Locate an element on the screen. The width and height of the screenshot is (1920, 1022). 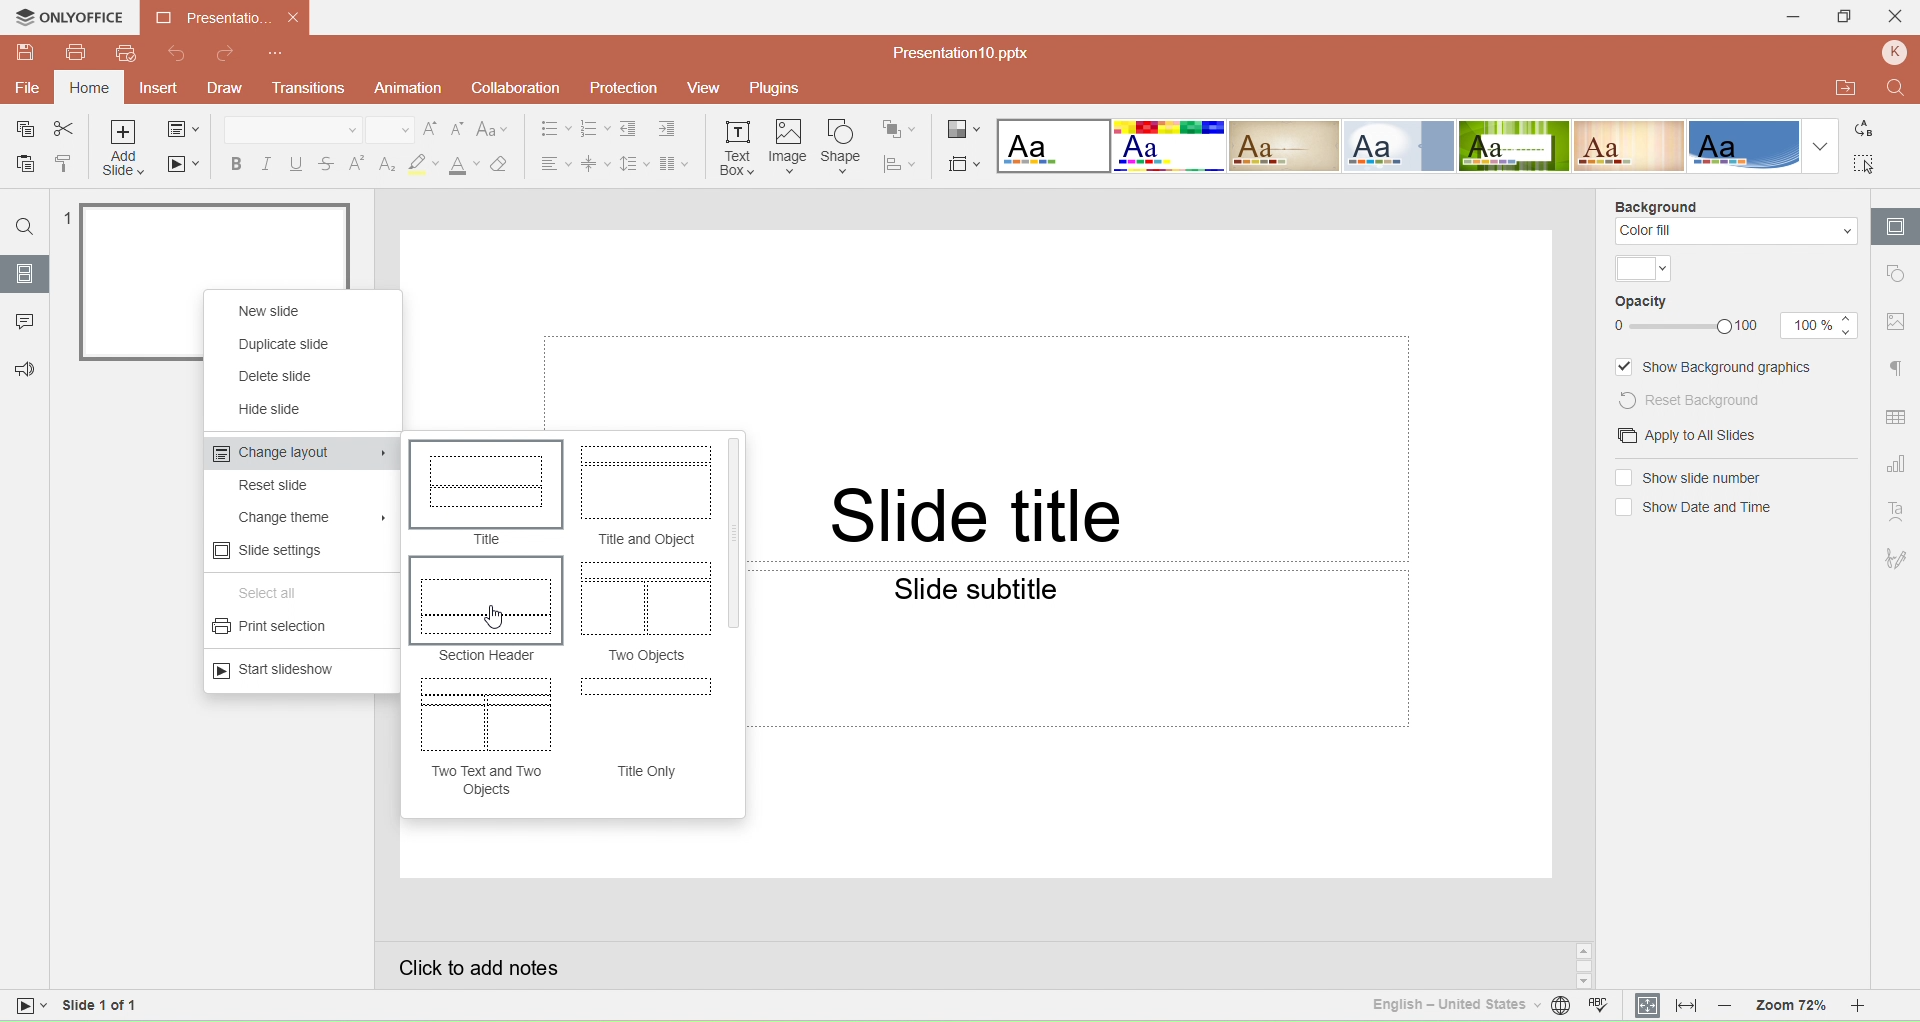
Only office is located at coordinates (71, 20).